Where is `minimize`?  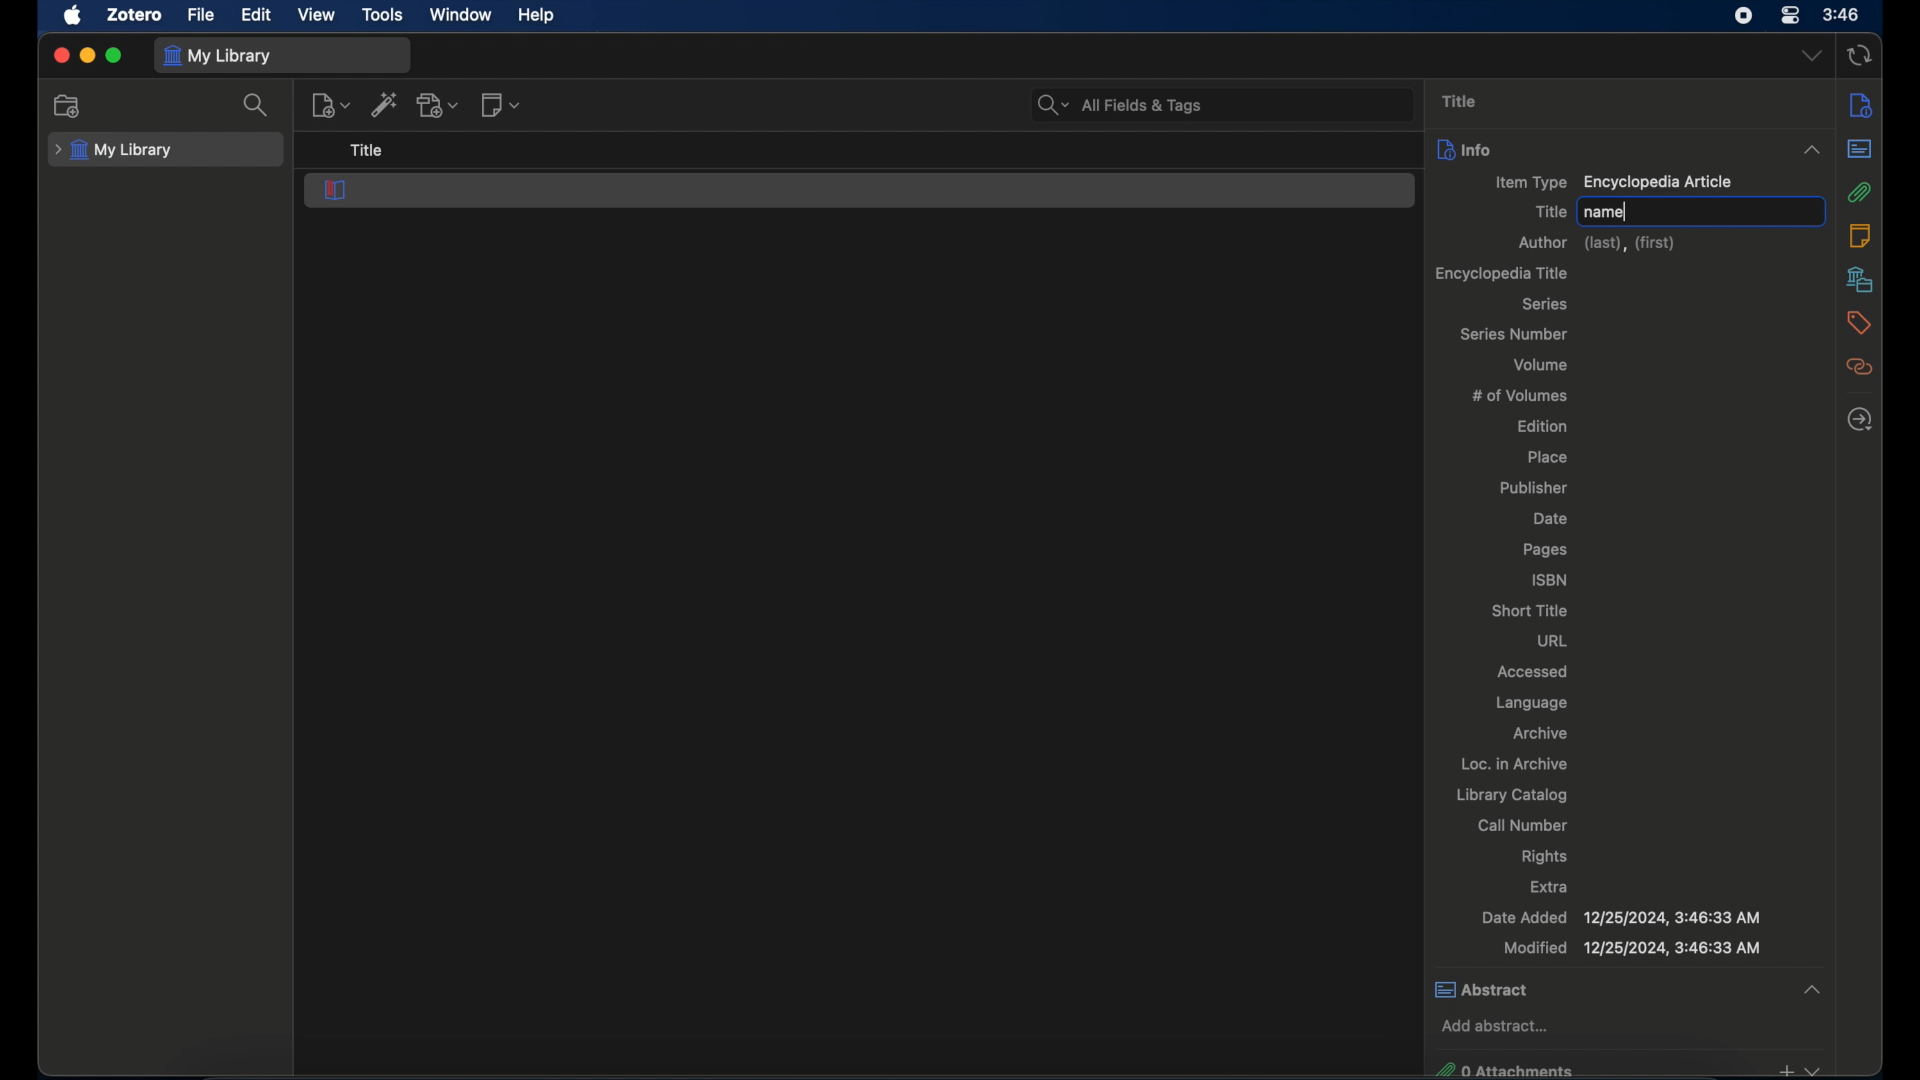 minimize is located at coordinates (86, 55).